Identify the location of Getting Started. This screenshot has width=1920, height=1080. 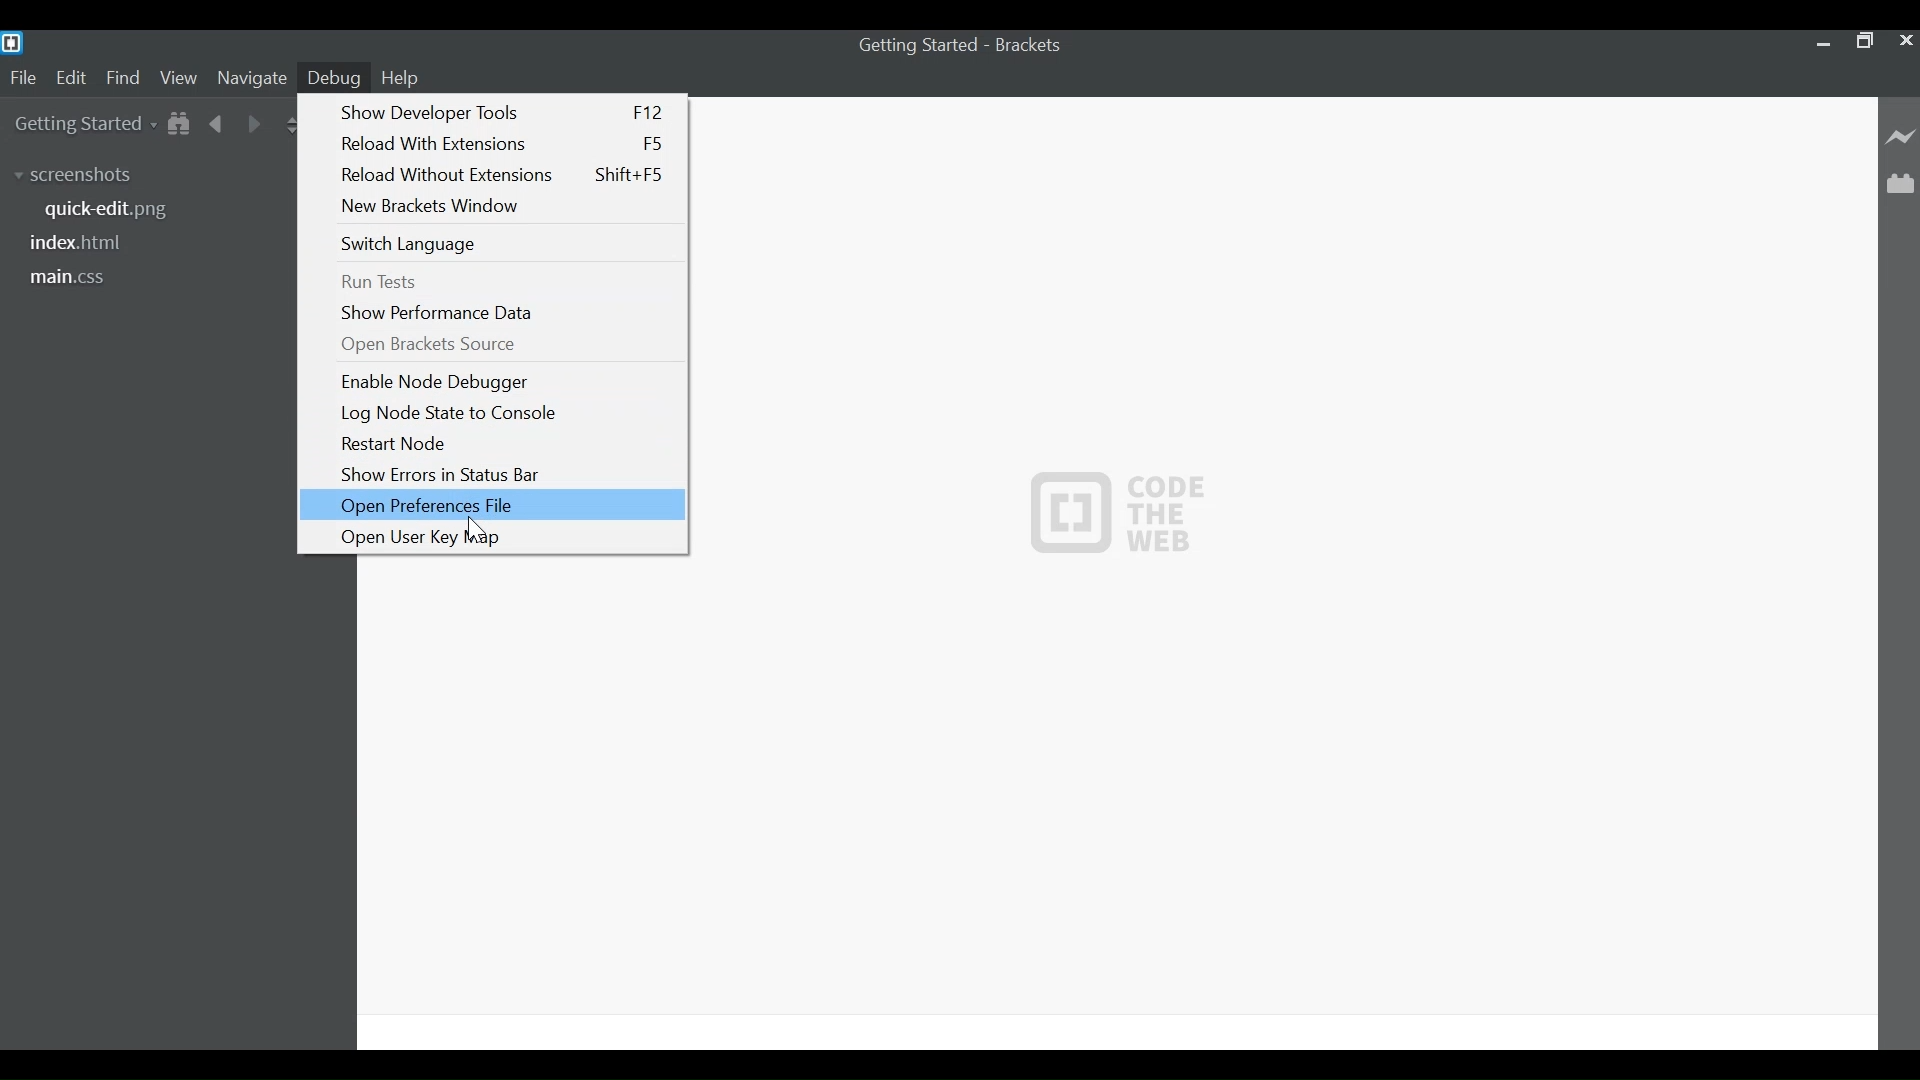
(85, 123).